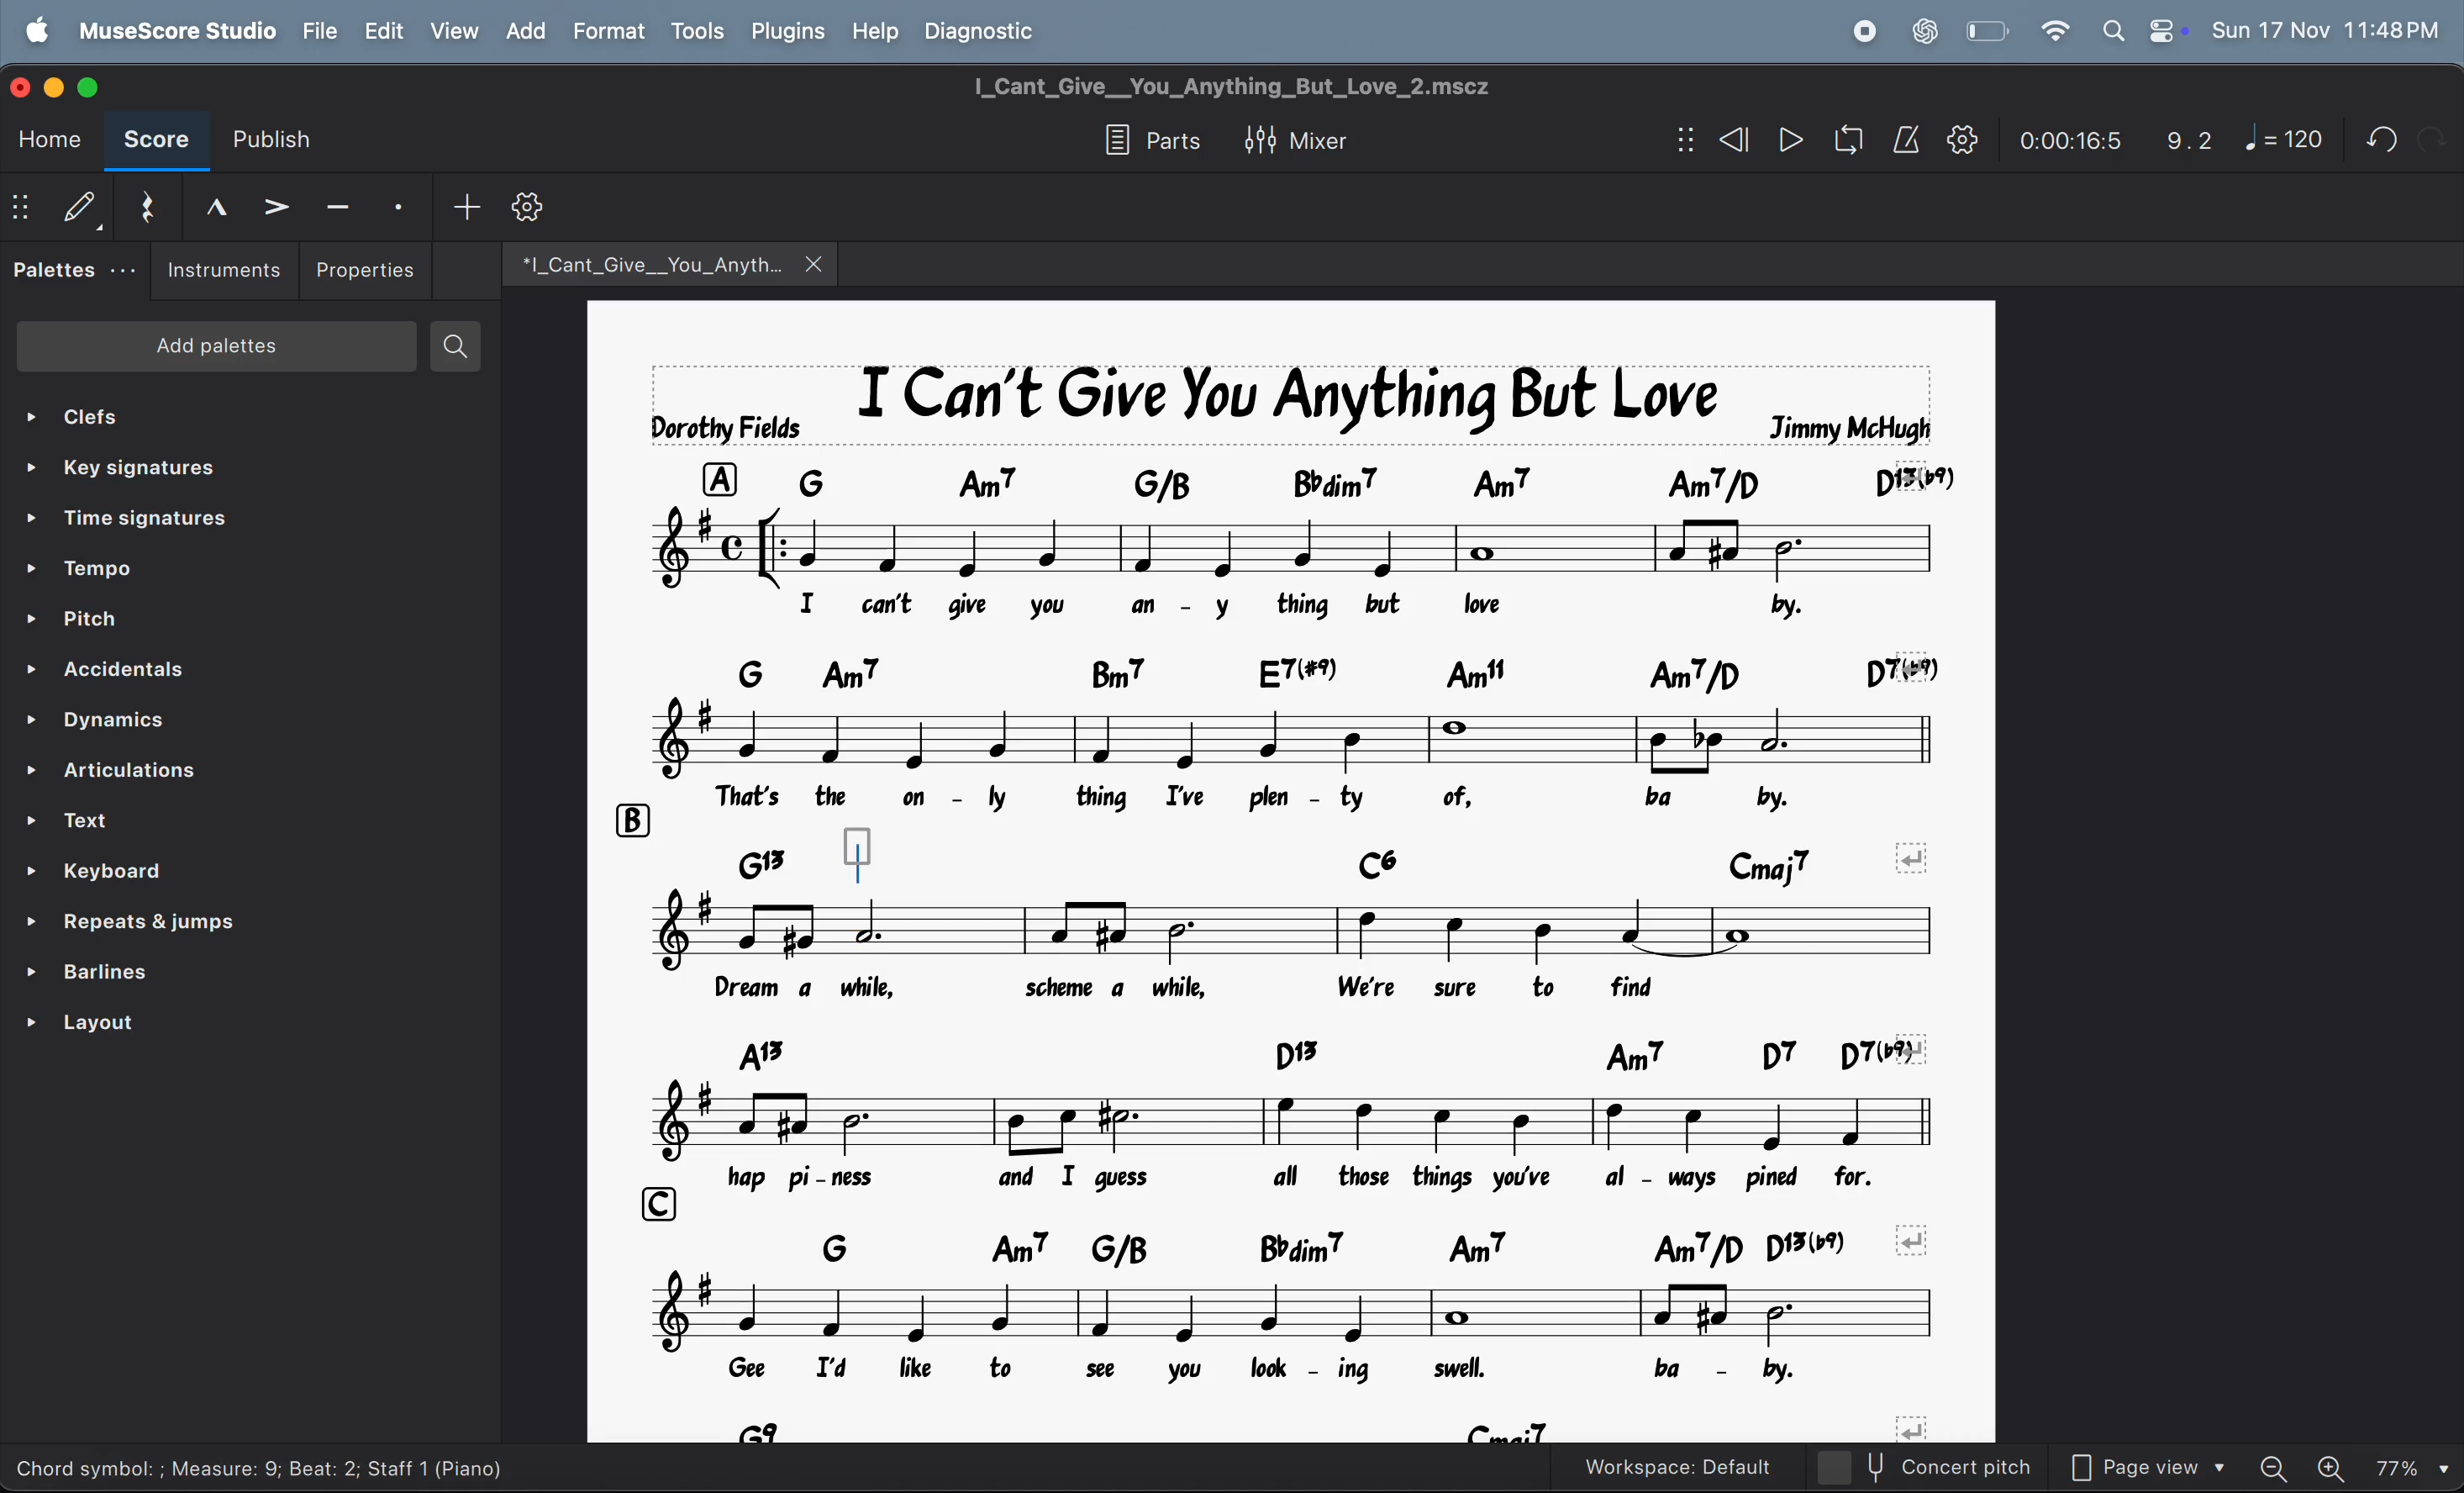  Describe the element at coordinates (224, 523) in the screenshot. I see `time signatures` at that location.